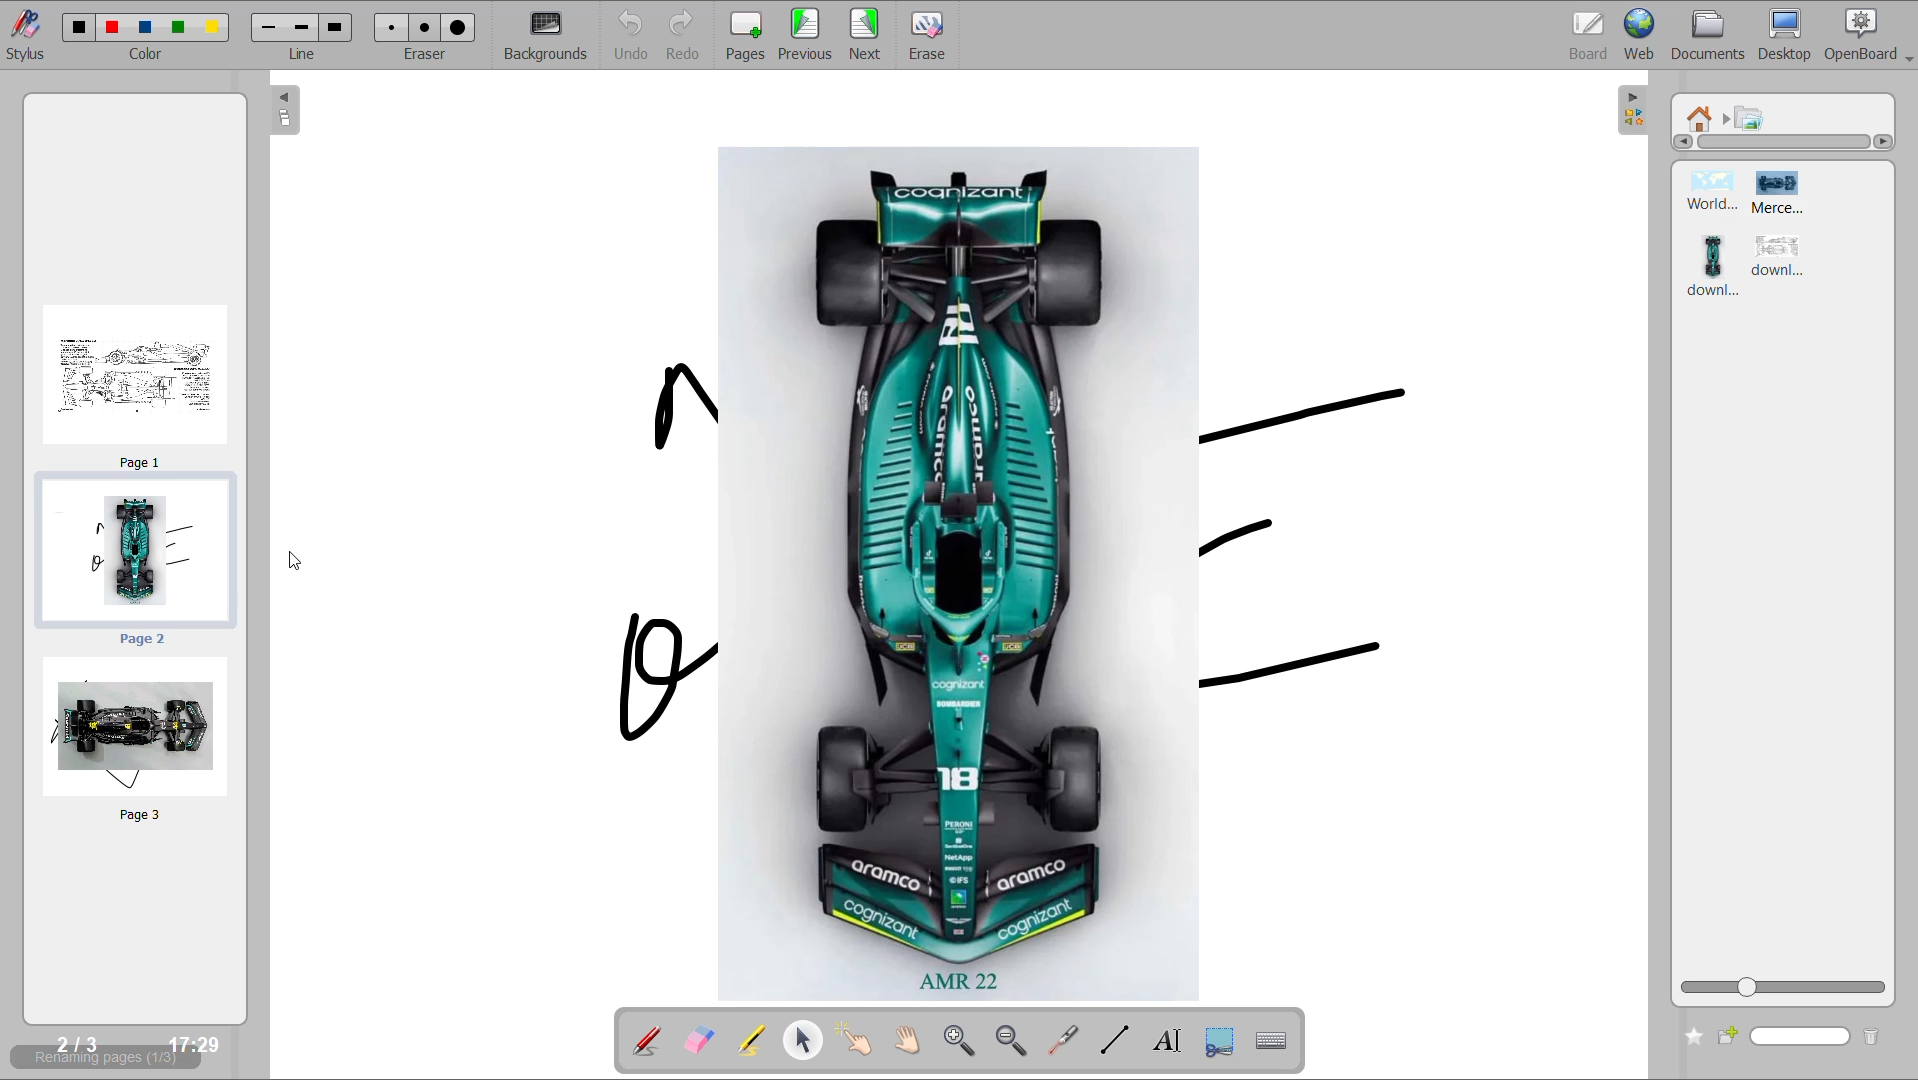 The width and height of the screenshot is (1918, 1080). What do you see at coordinates (1714, 266) in the screenshot?
I see `image 3` at bounding box center [1714, 266].